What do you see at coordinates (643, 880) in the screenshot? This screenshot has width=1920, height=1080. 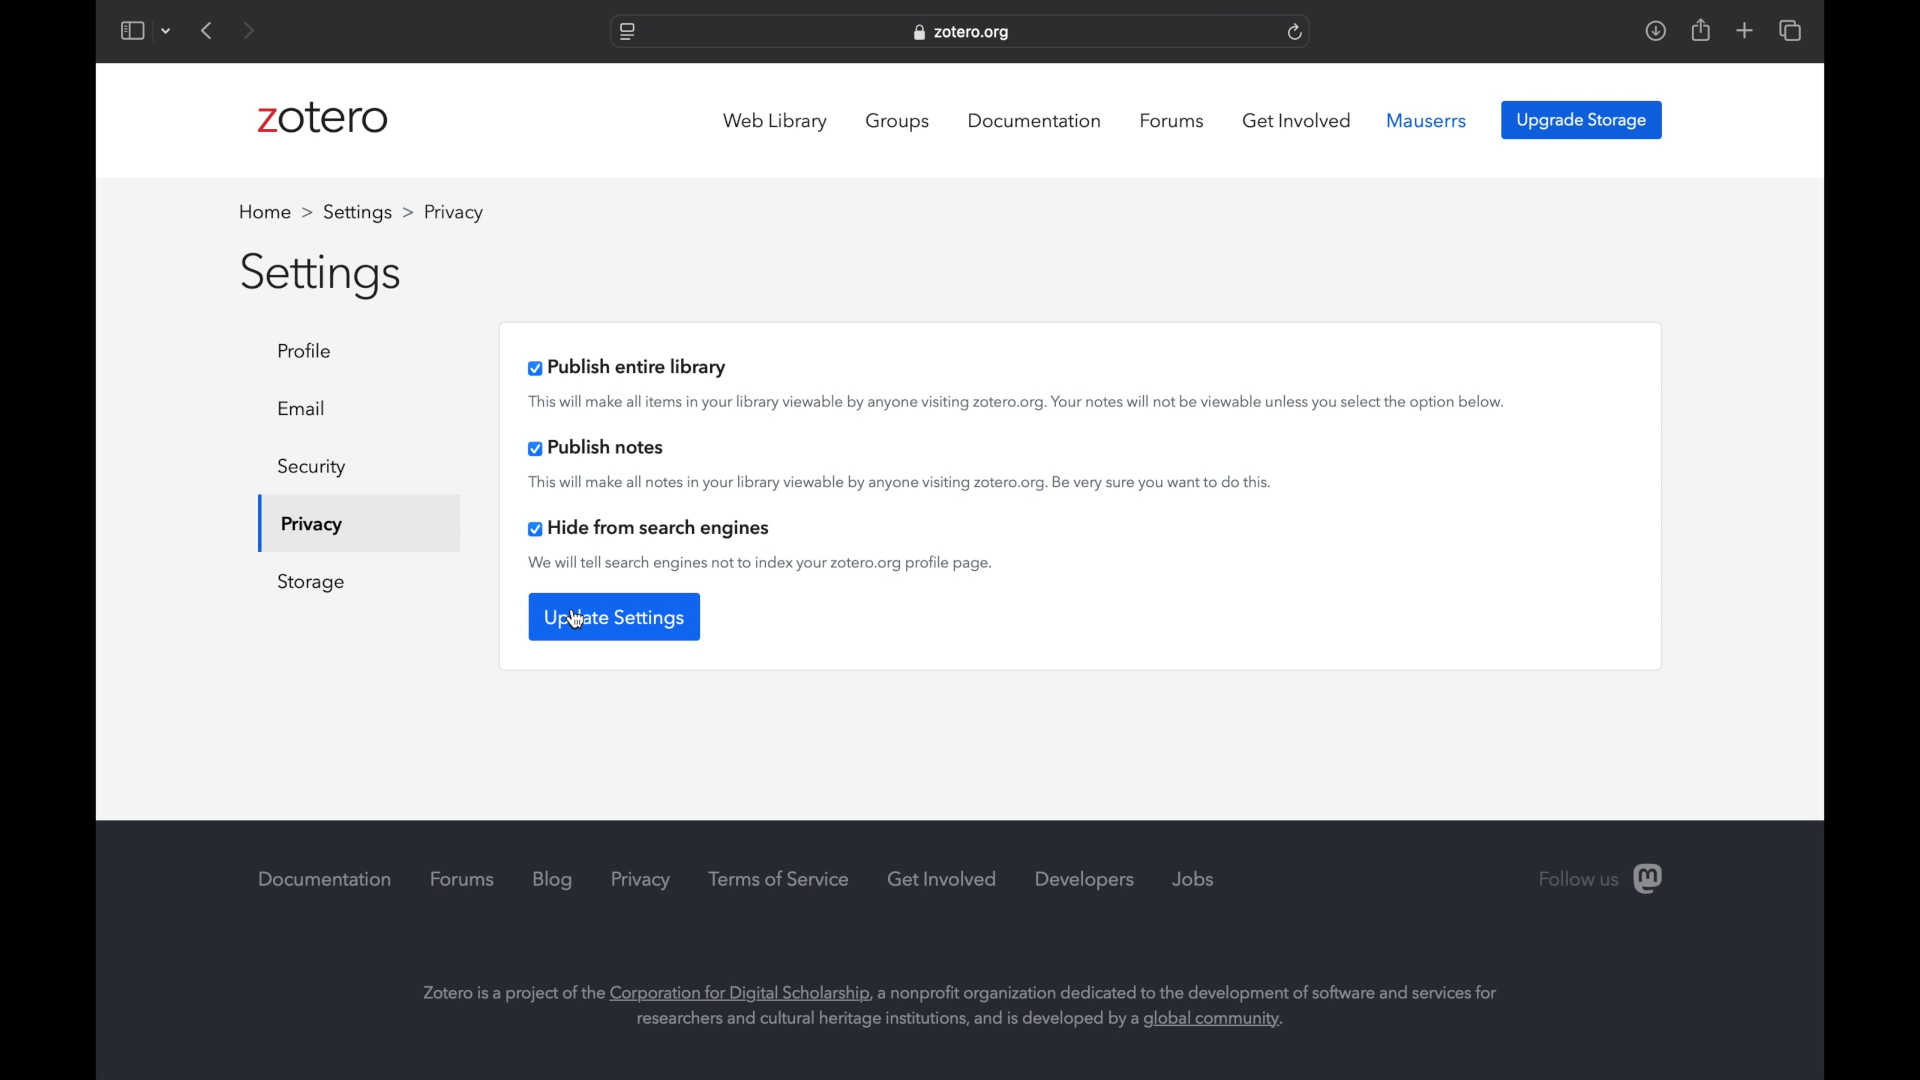 I see `privacy` at bounding box center [643, 880].